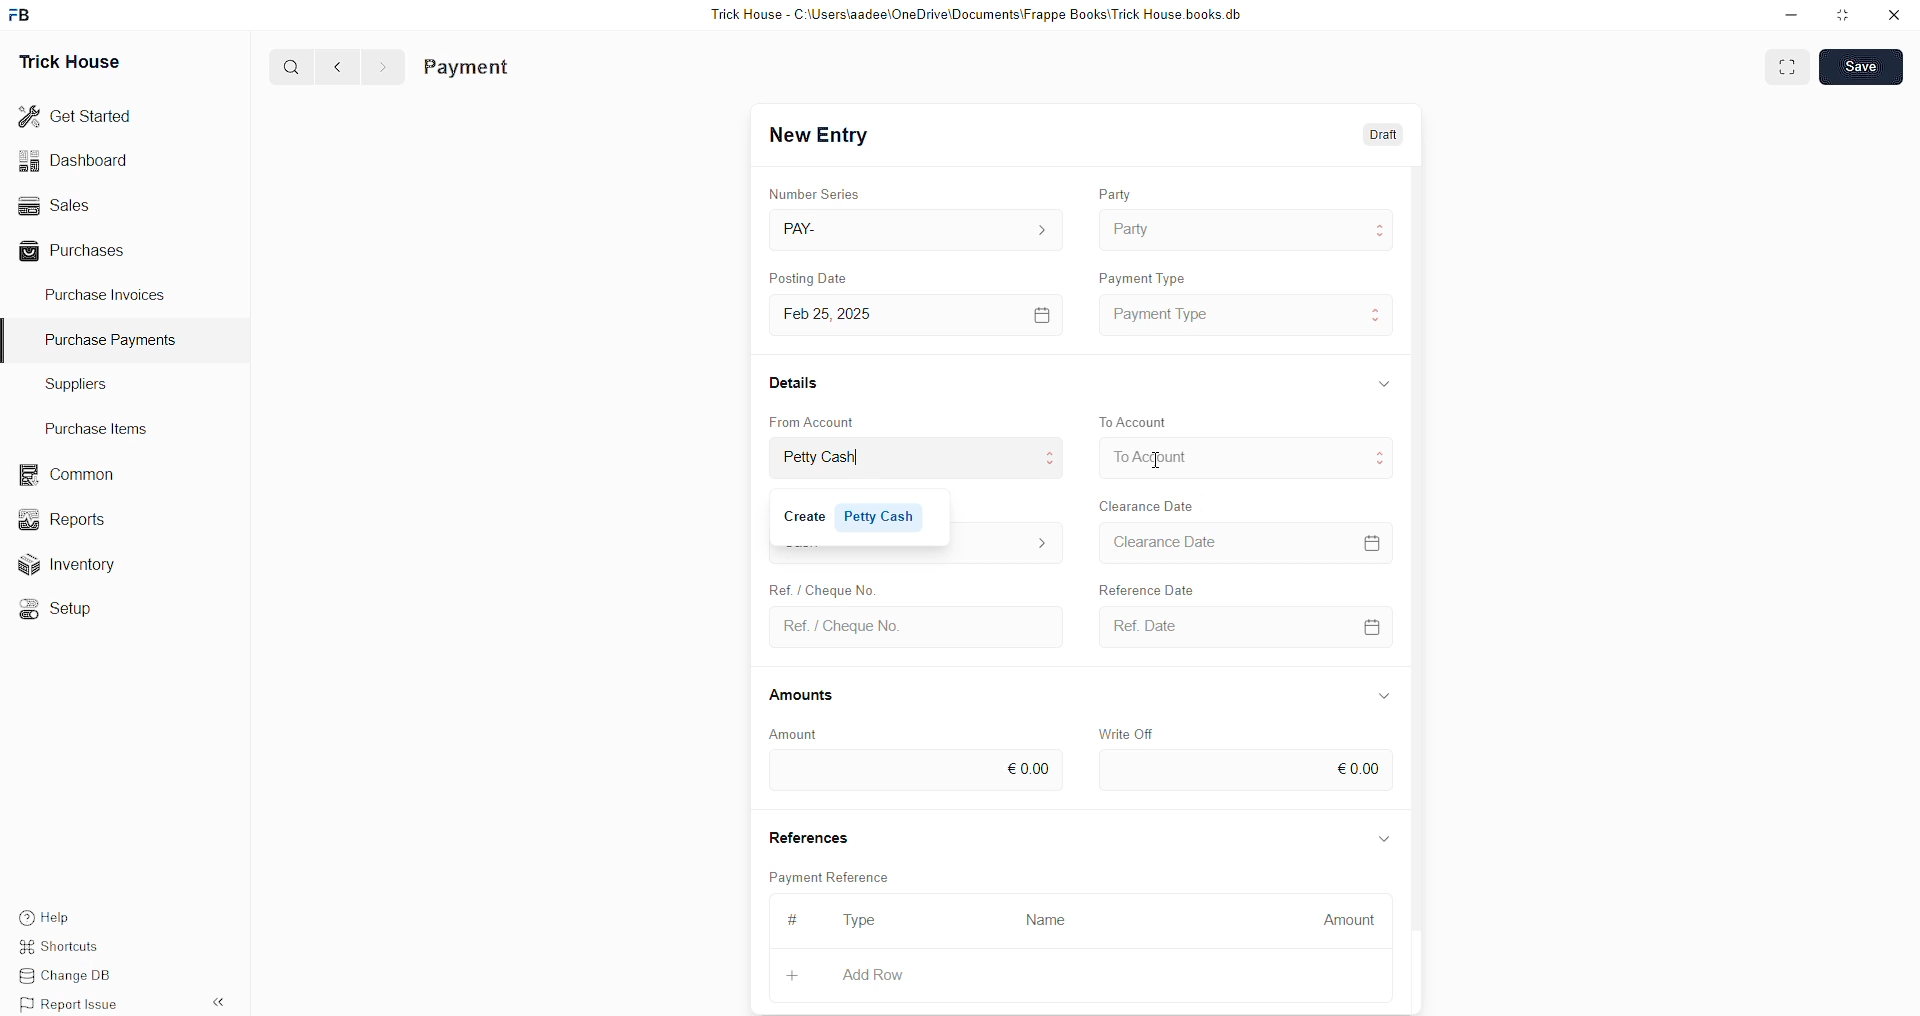 The width and height of the screenshot is (1920, 1016). Describe the element at coordinates (813, 837) in the screenshot. I see `References` at that location.